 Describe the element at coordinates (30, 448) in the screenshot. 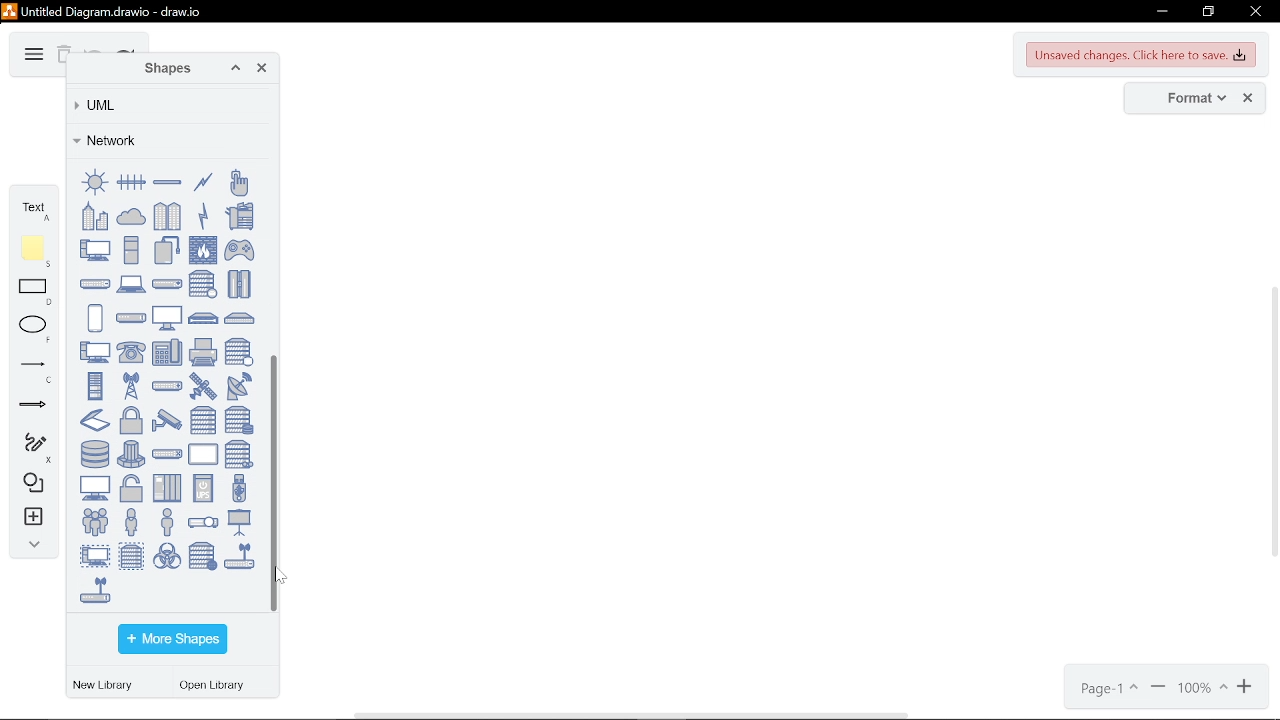

I see `freehand` at that location.